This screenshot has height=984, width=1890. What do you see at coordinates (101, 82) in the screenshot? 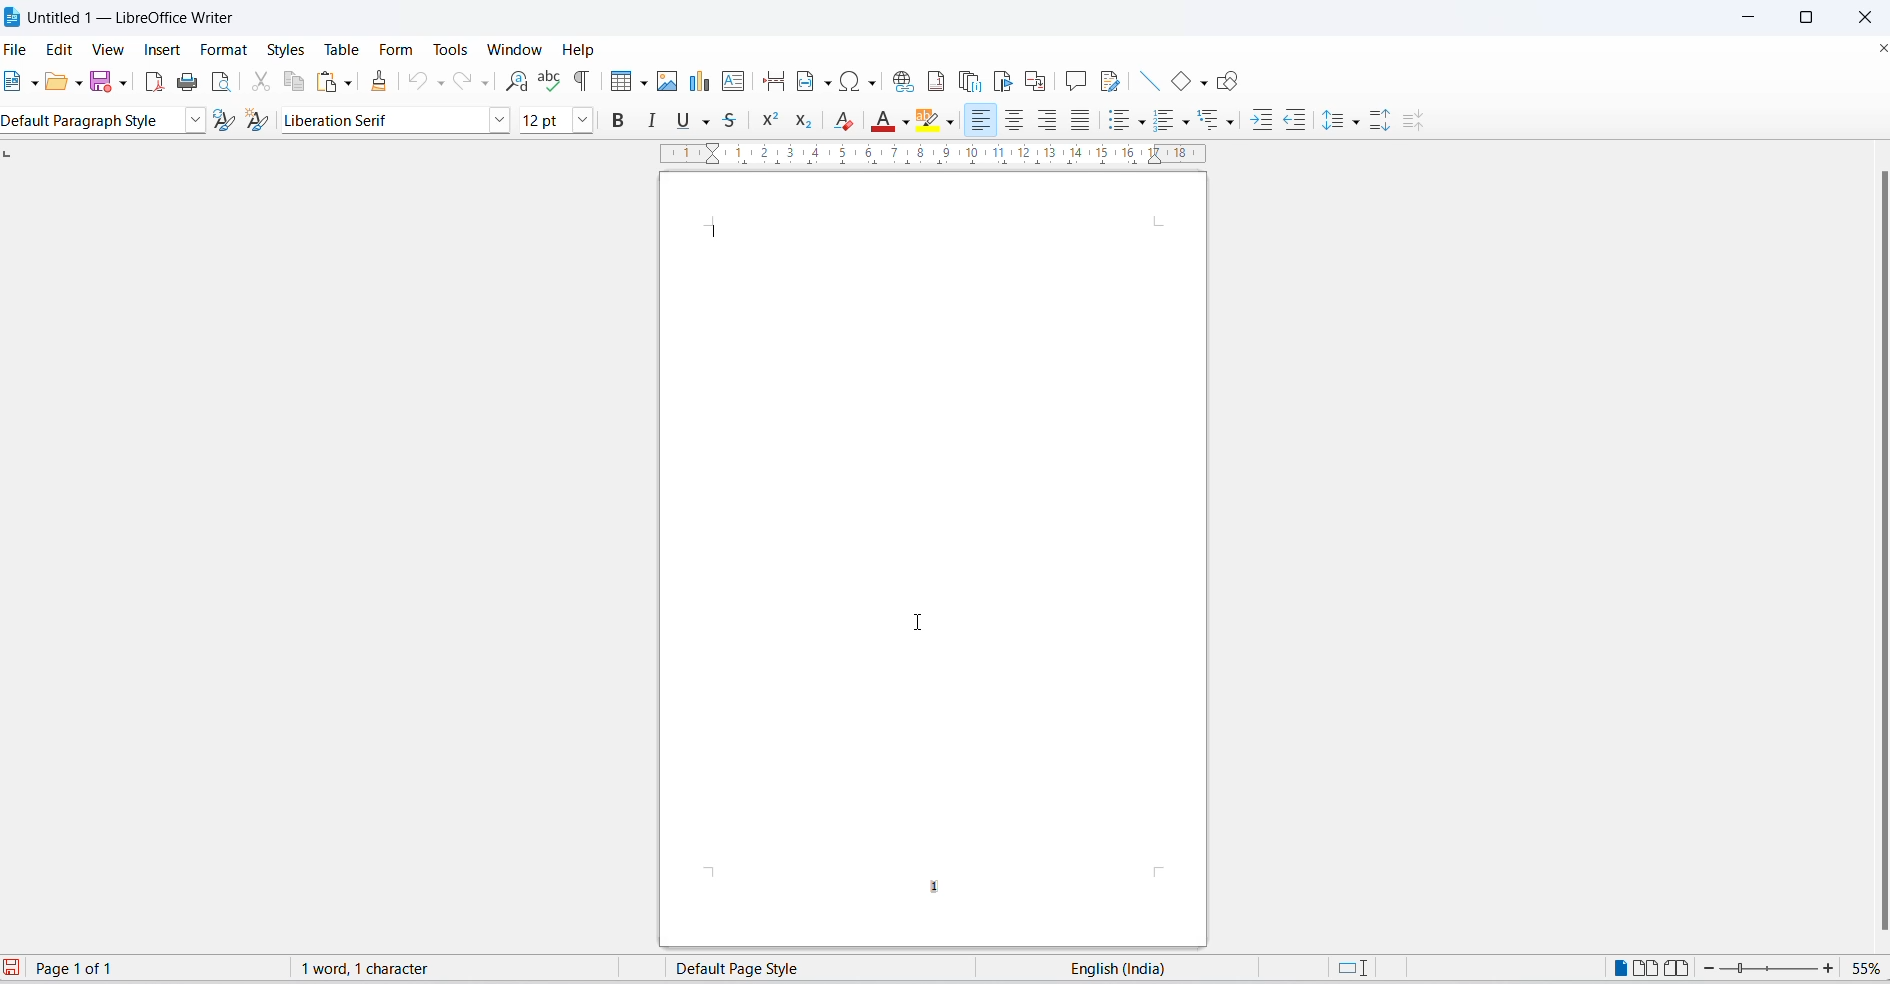
I see `save` at bounding box center [101, 82].